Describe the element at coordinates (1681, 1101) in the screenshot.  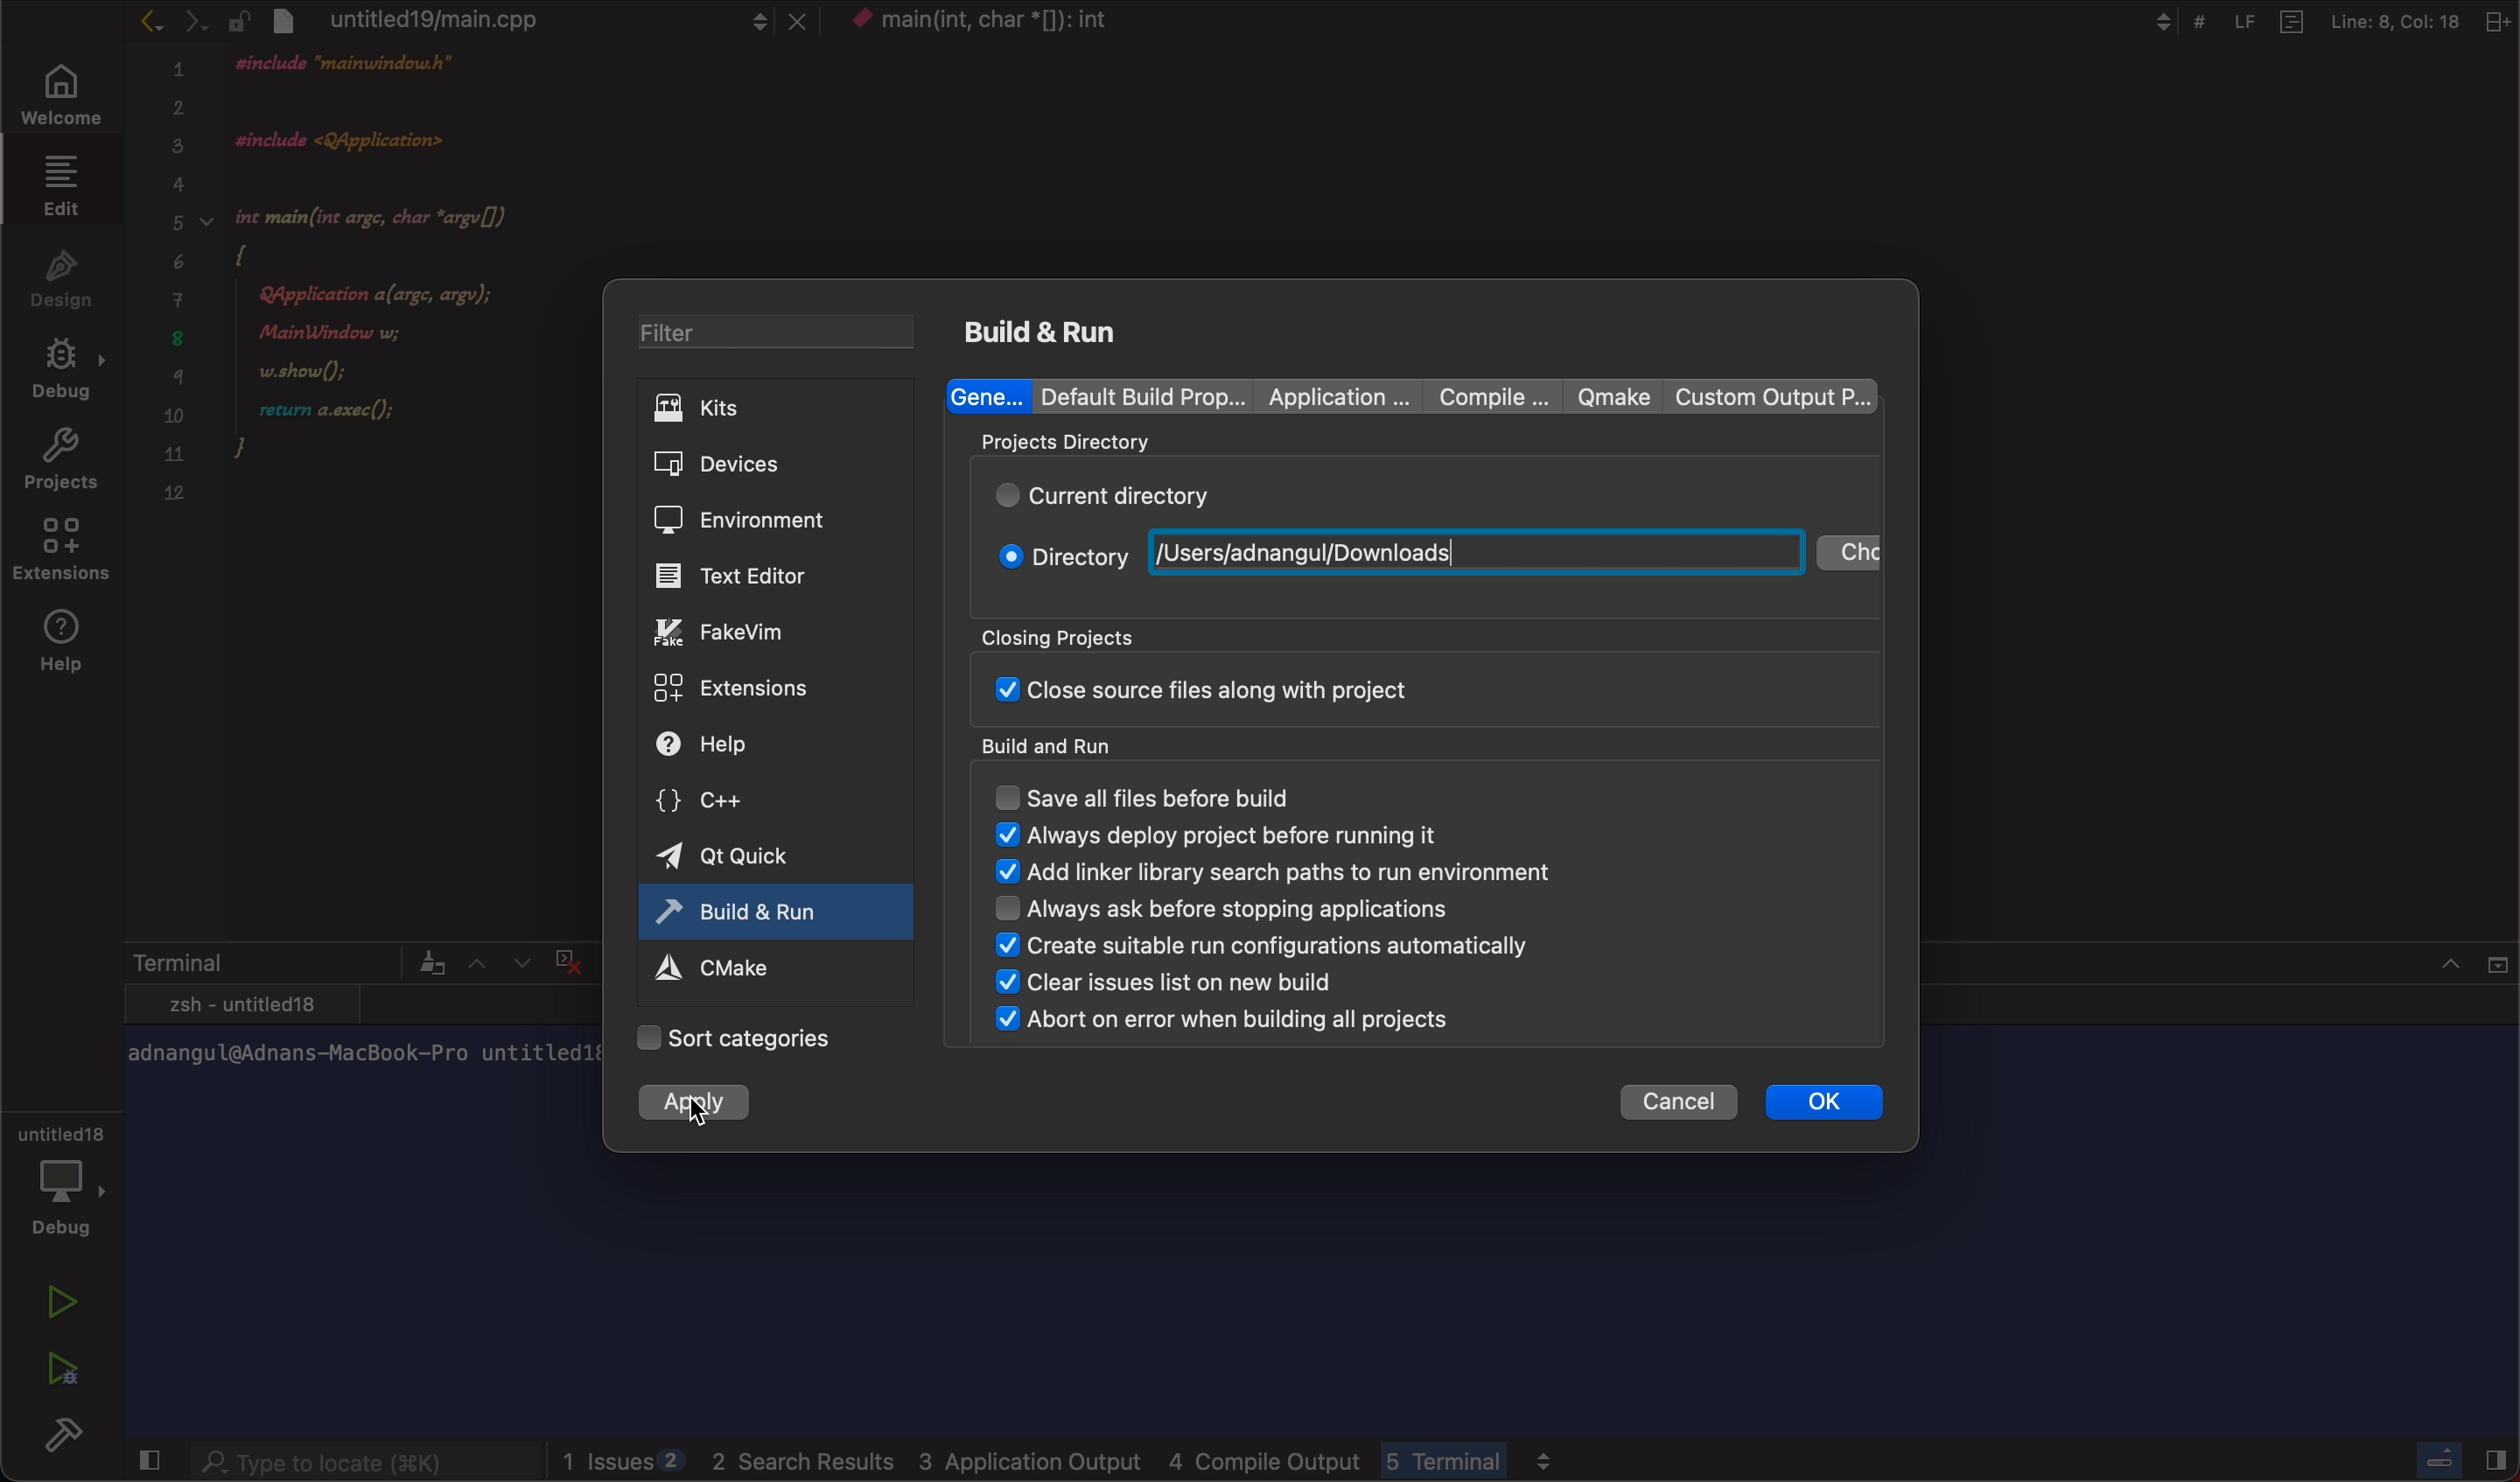
I see `cancel` at that location.